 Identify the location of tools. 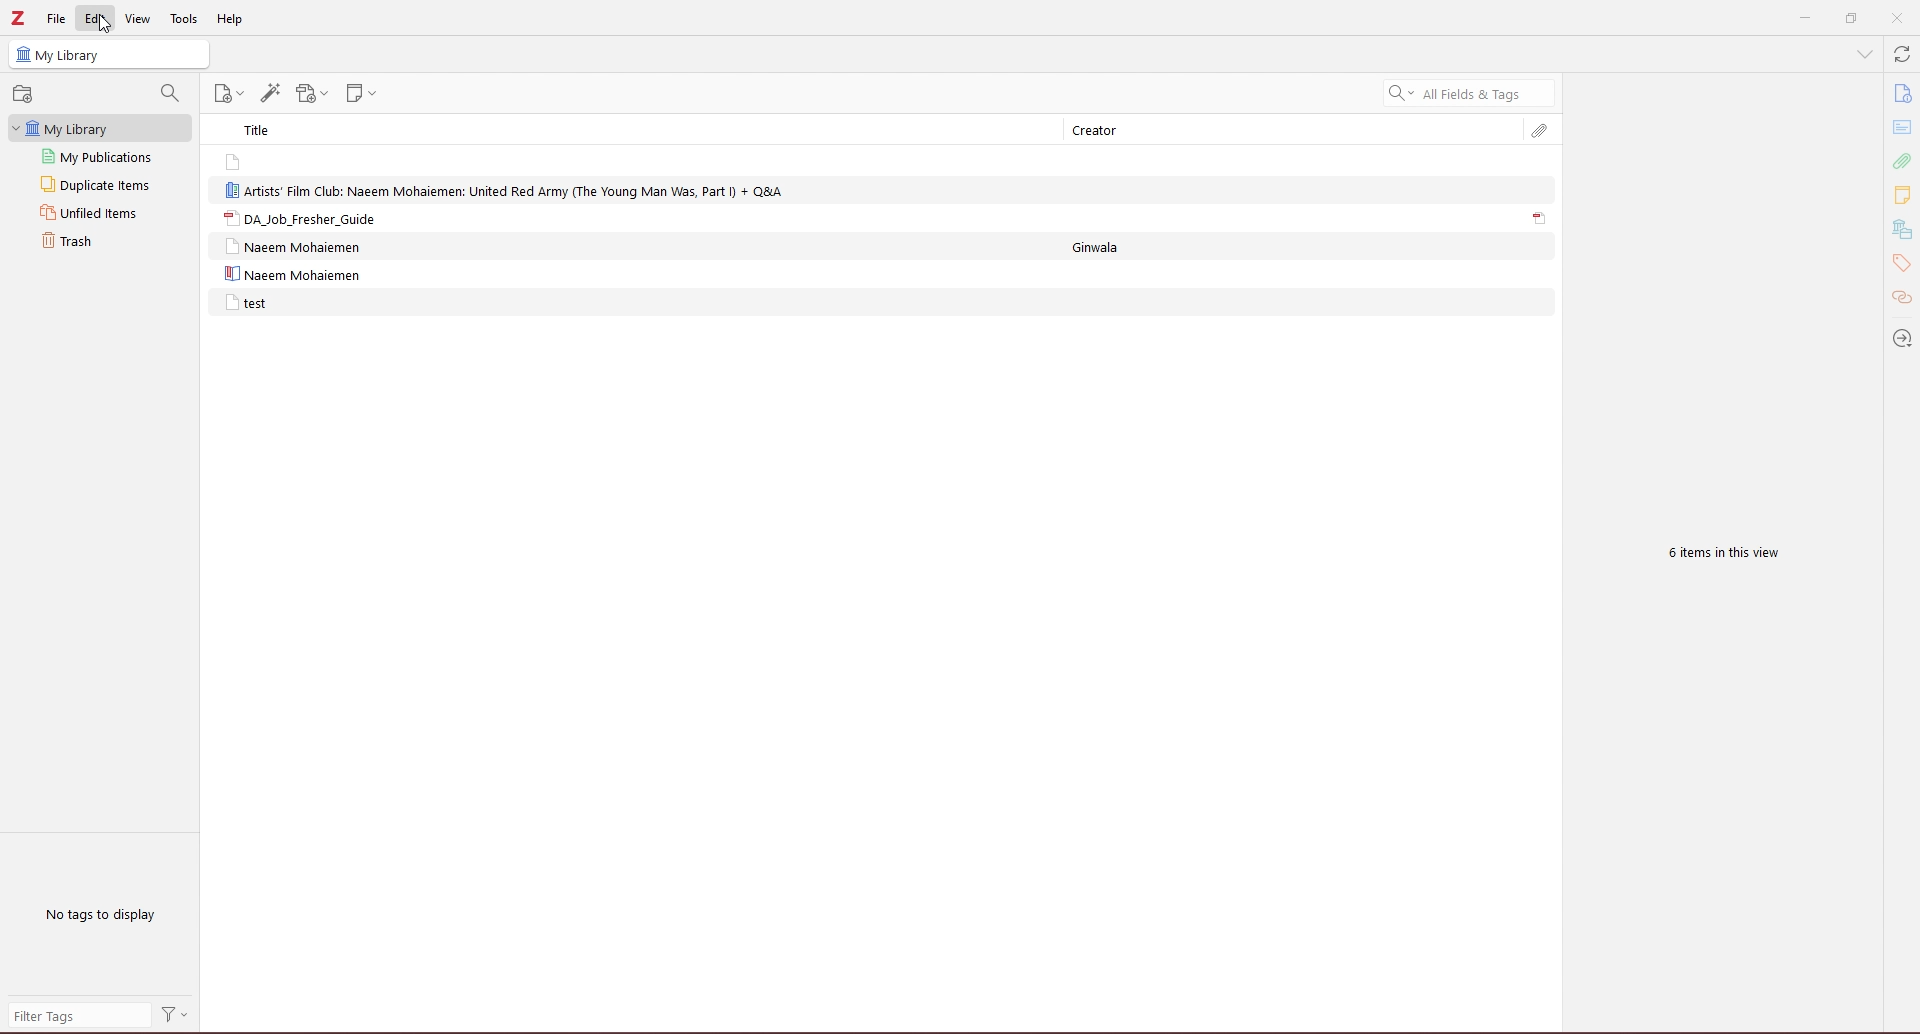
(185, 20).